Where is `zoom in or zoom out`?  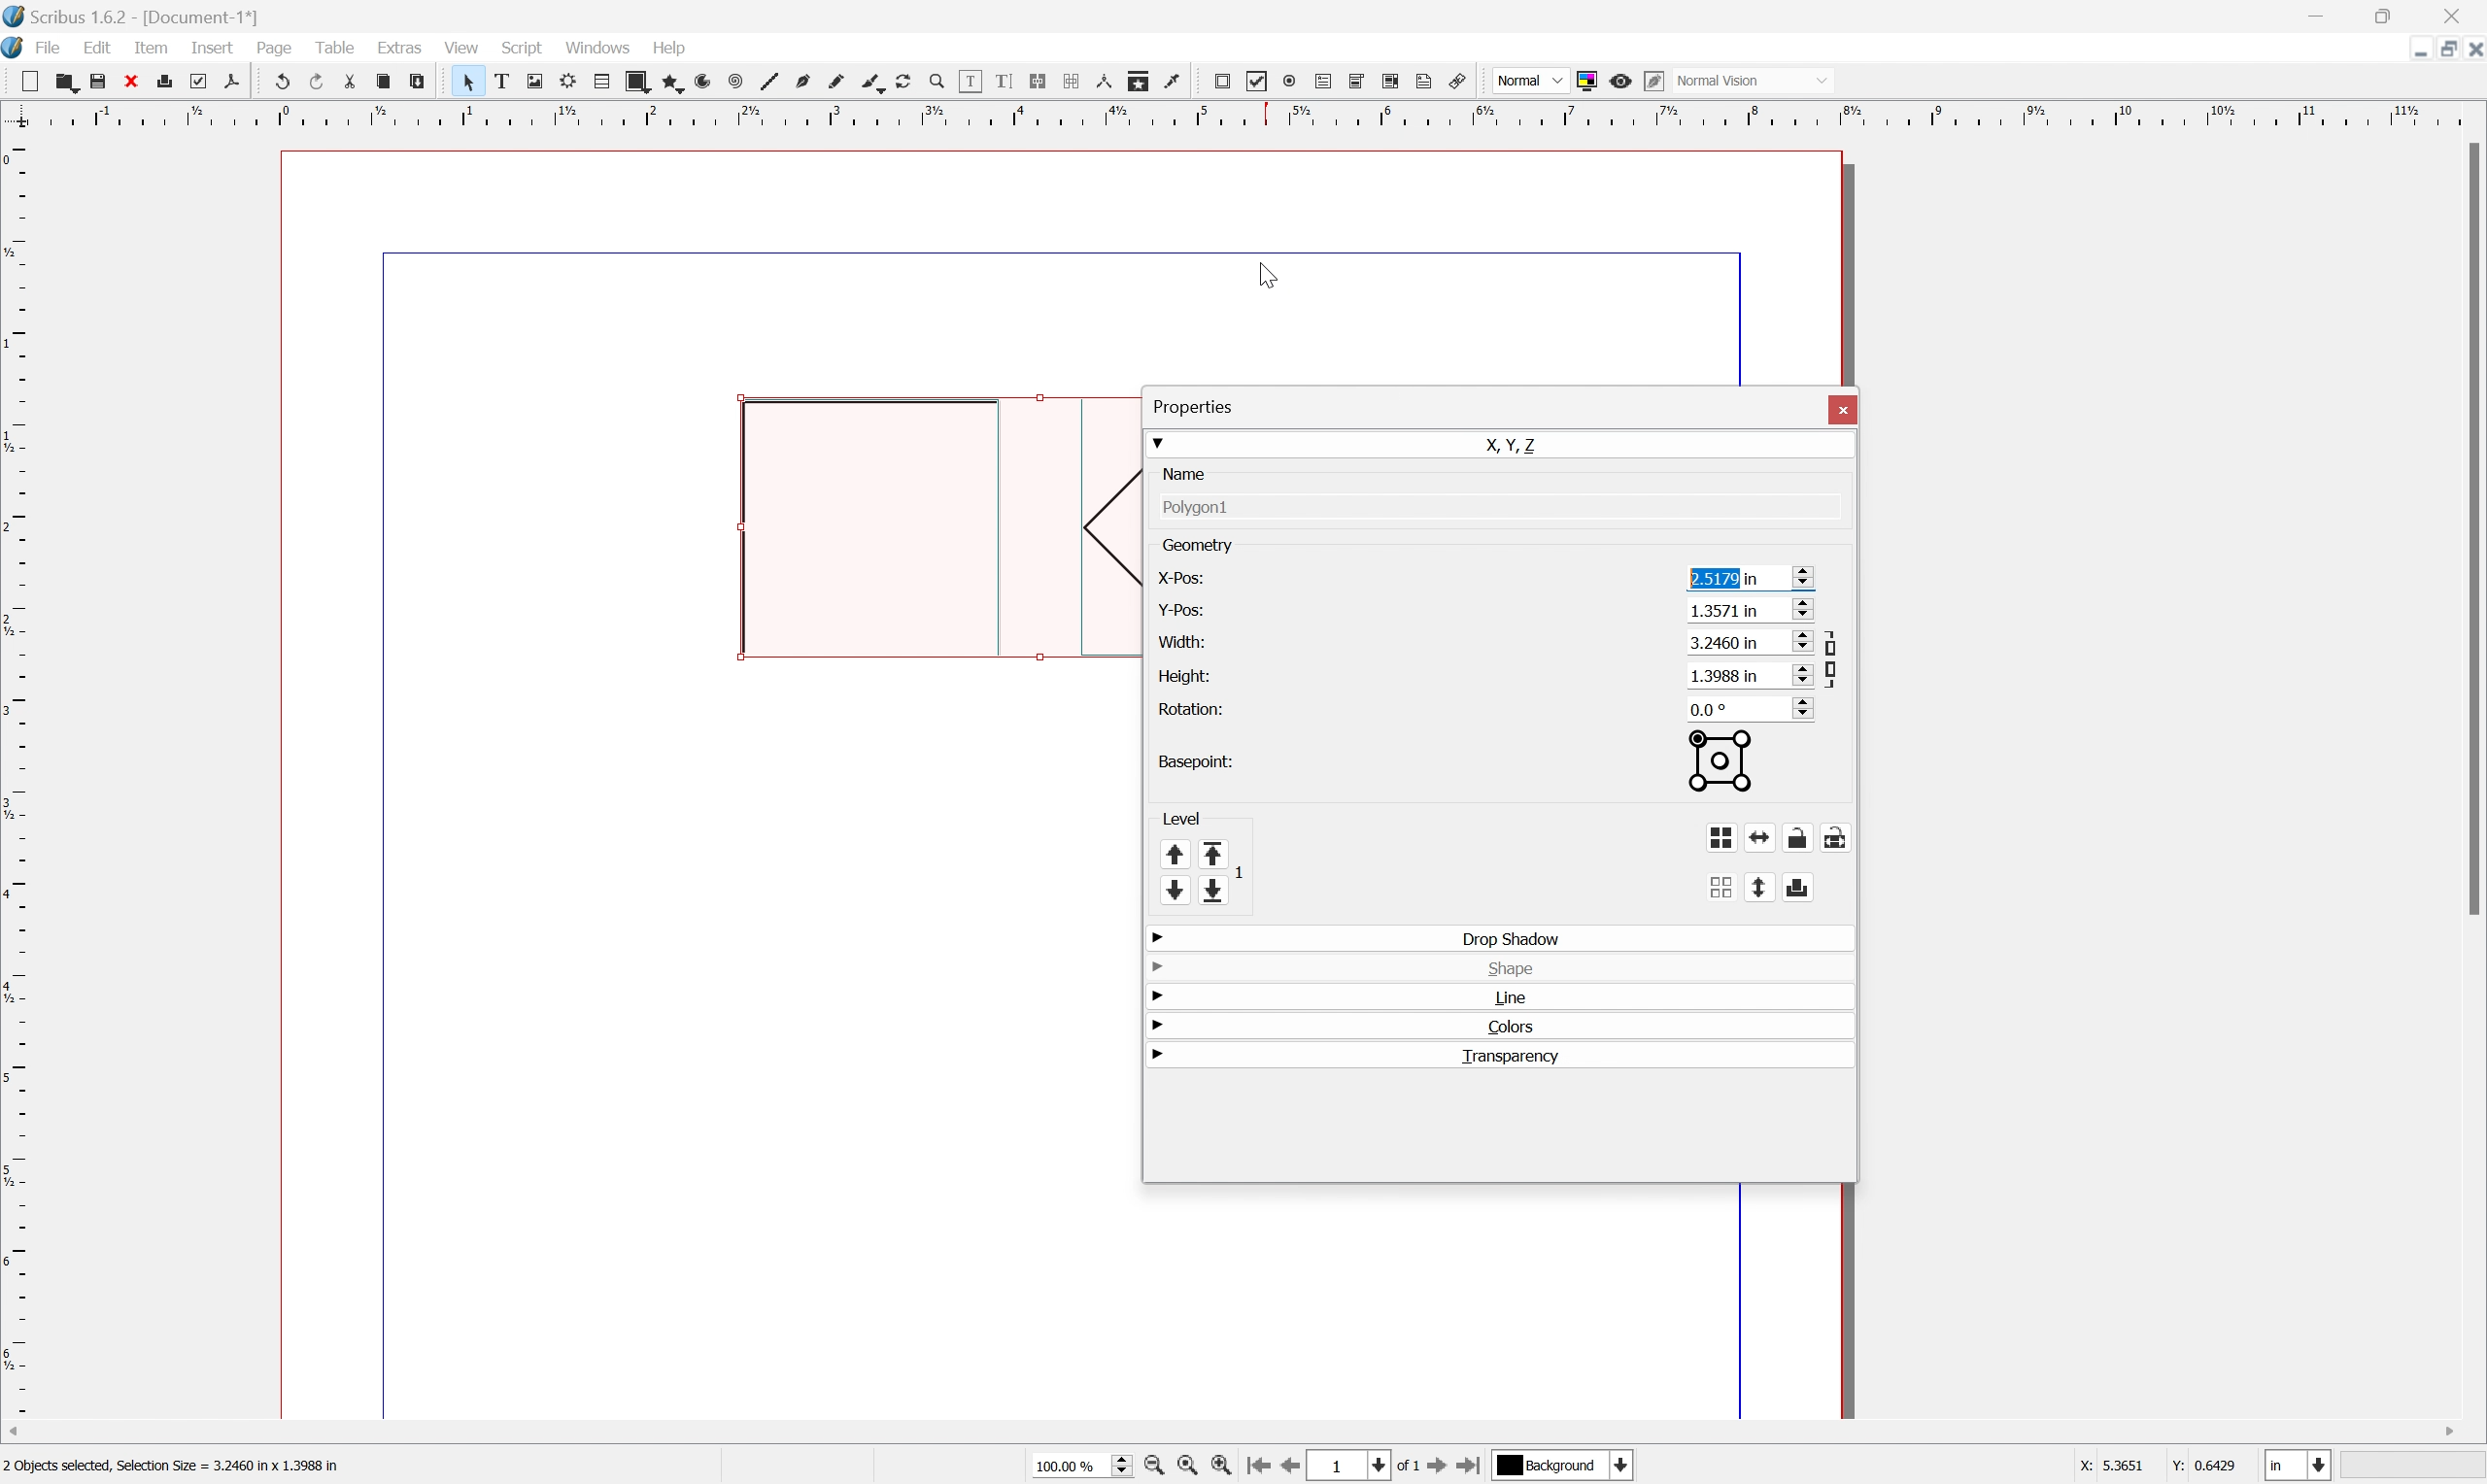 zoom in or zoom out is located at coordinates (931, 81).